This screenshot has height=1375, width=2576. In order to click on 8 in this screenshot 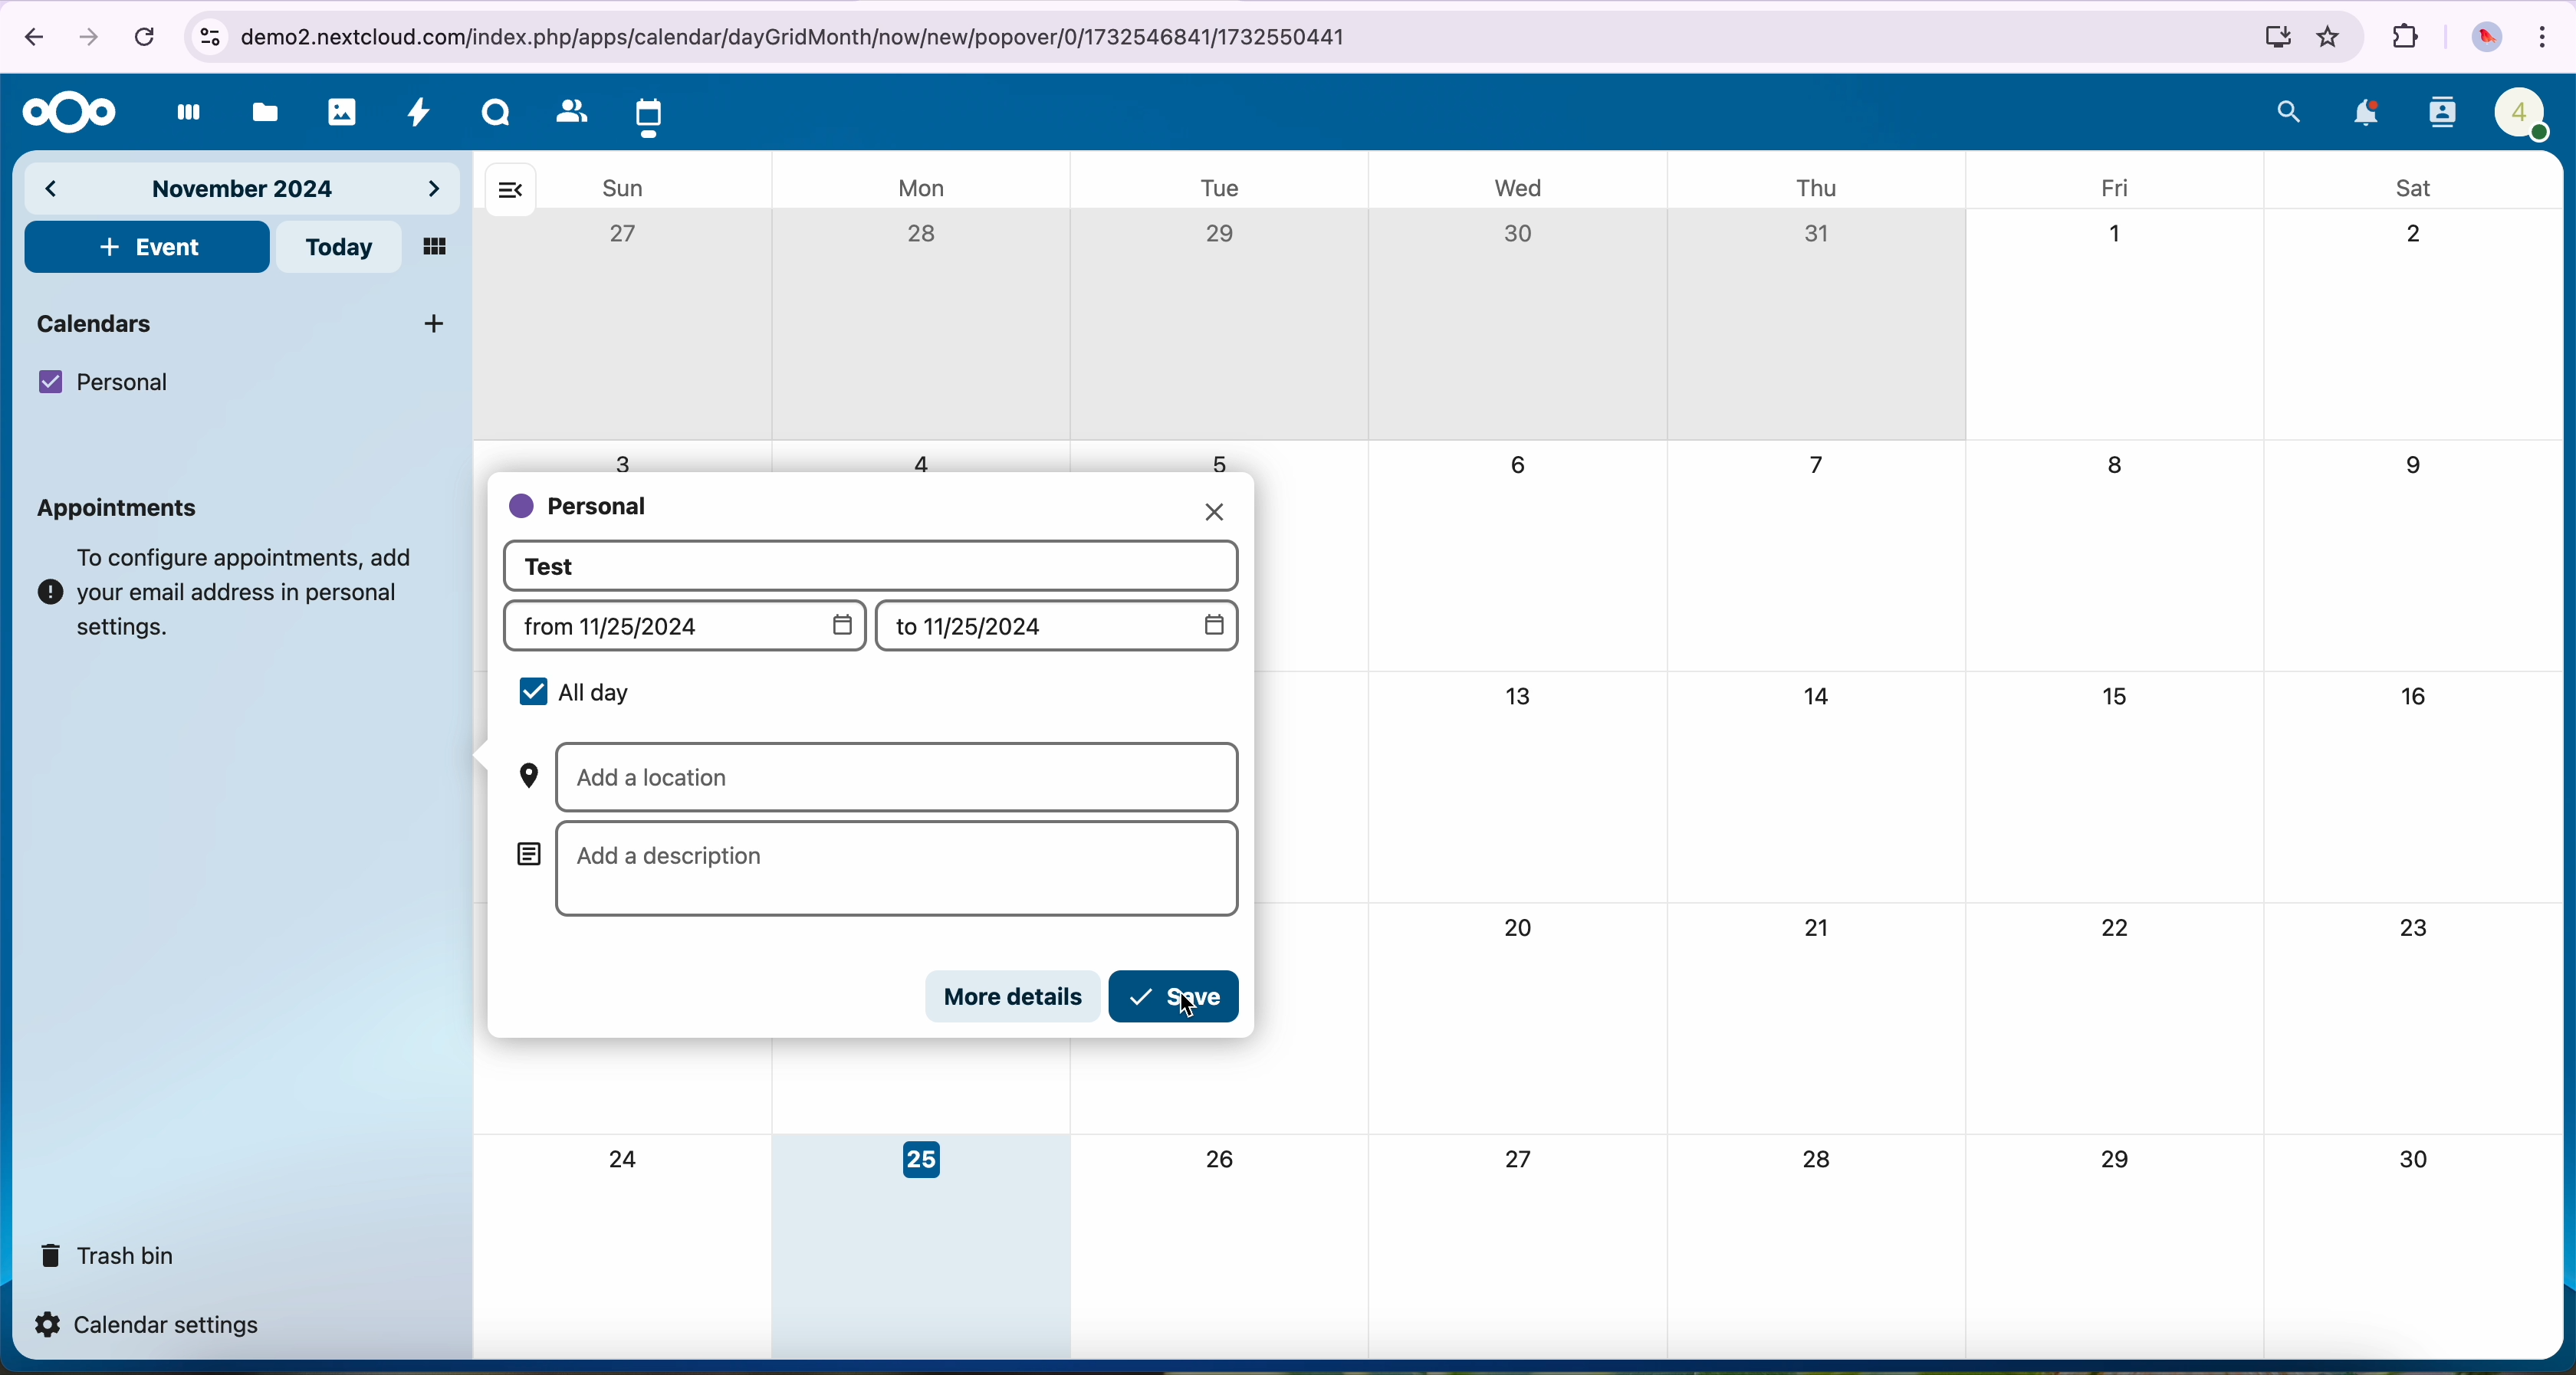, I will do `click(2120, 470)`.